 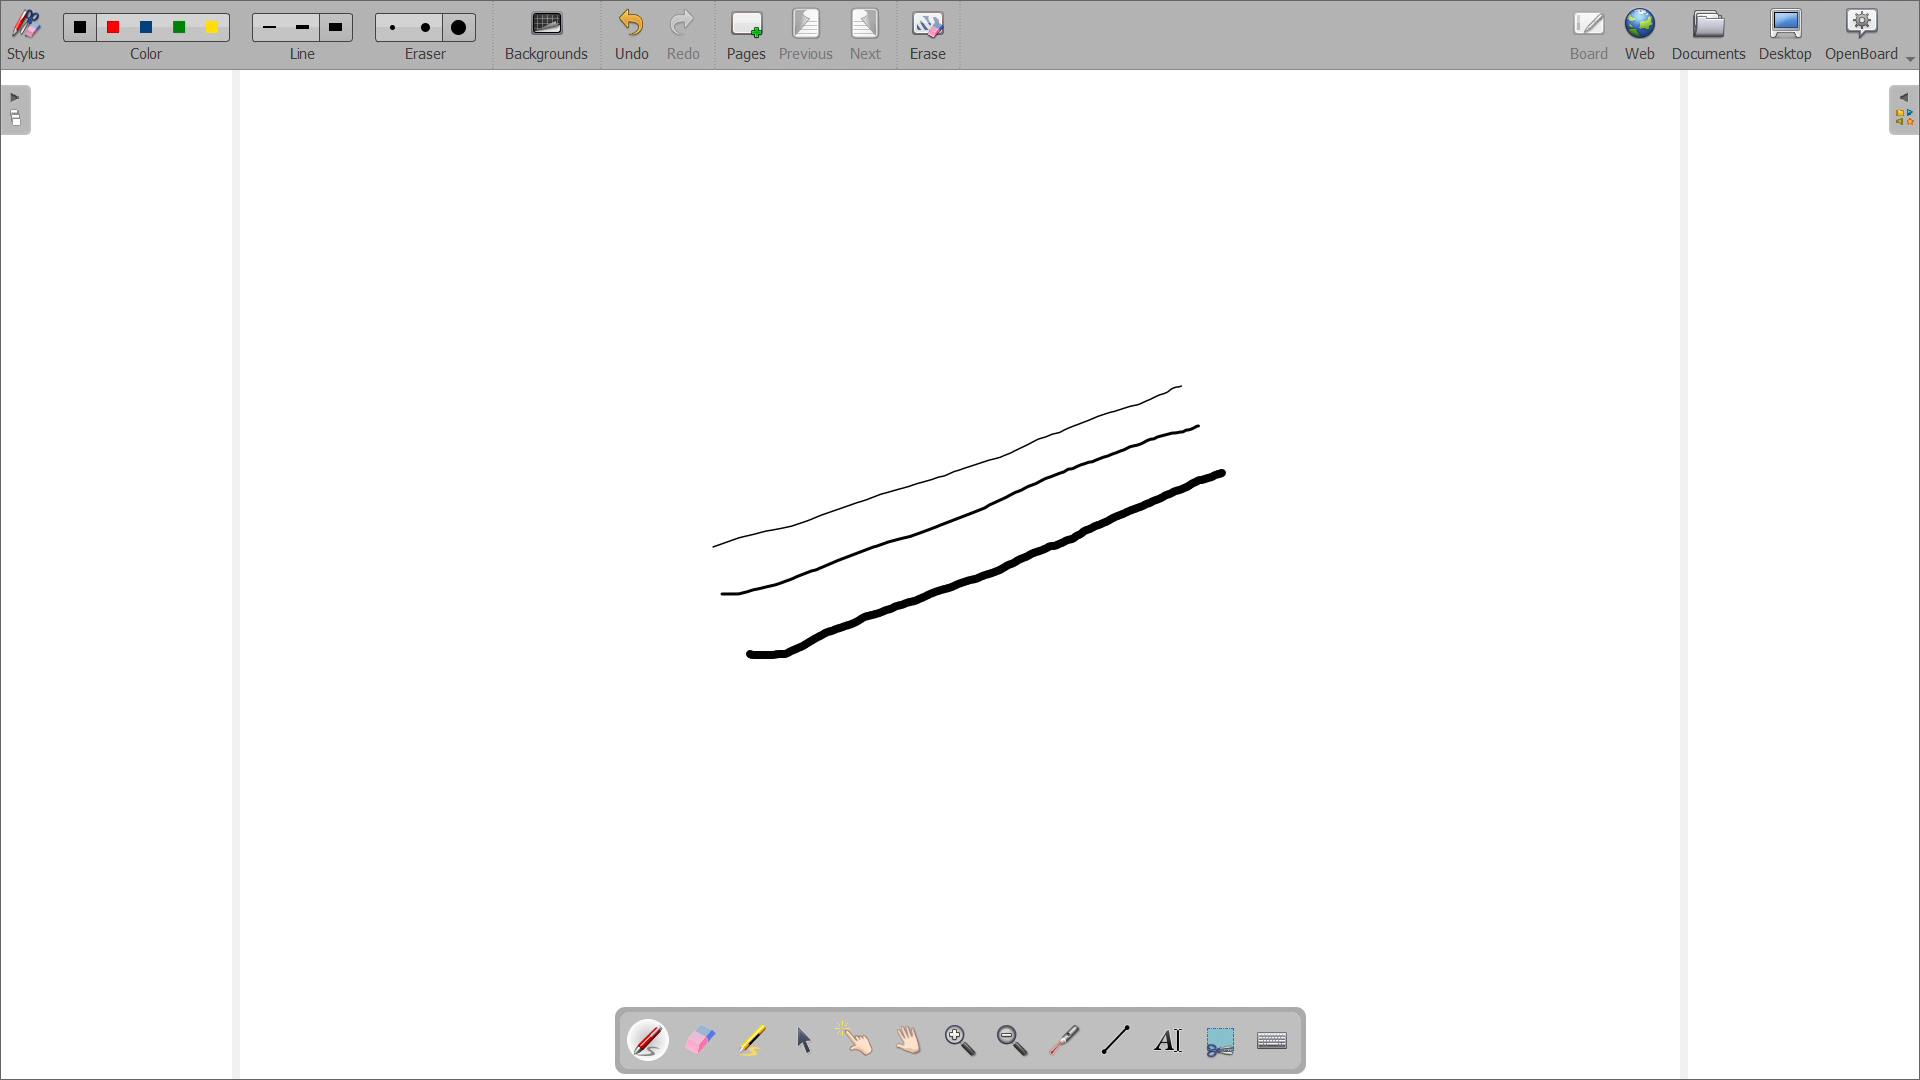 What do you see at coordinates (1640, 35) in the screenshot?
I see `web` at bounding box center [1640, 35].